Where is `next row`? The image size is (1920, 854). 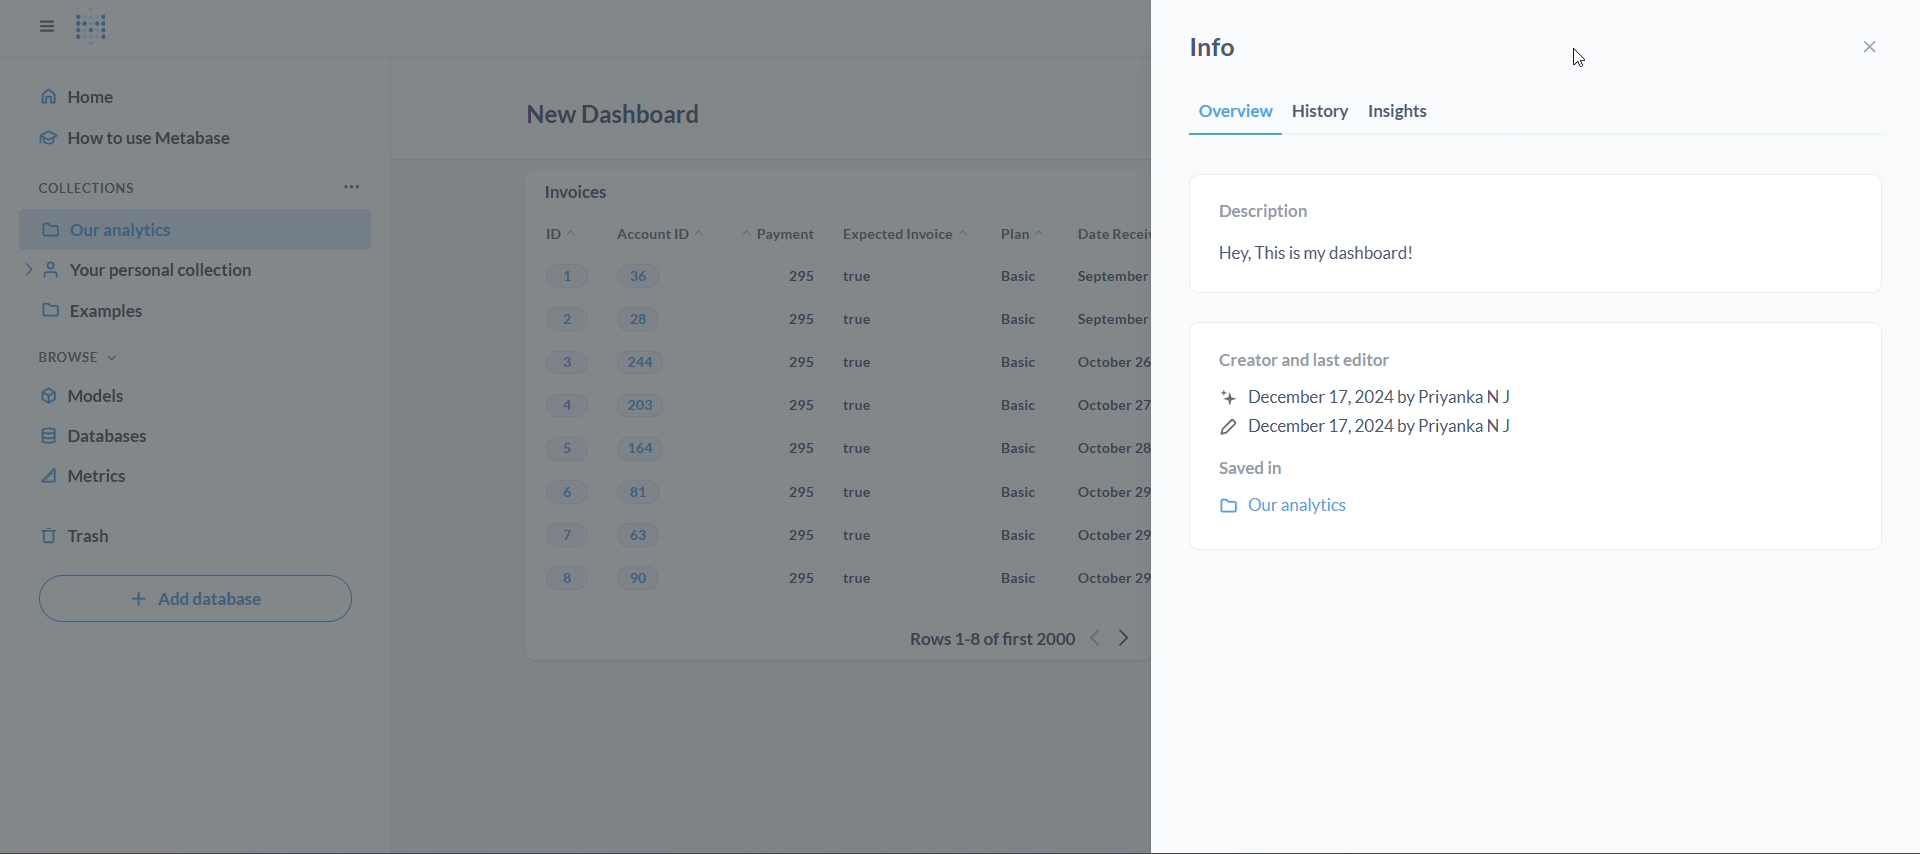
next row is located at coordinates (1136, 635).